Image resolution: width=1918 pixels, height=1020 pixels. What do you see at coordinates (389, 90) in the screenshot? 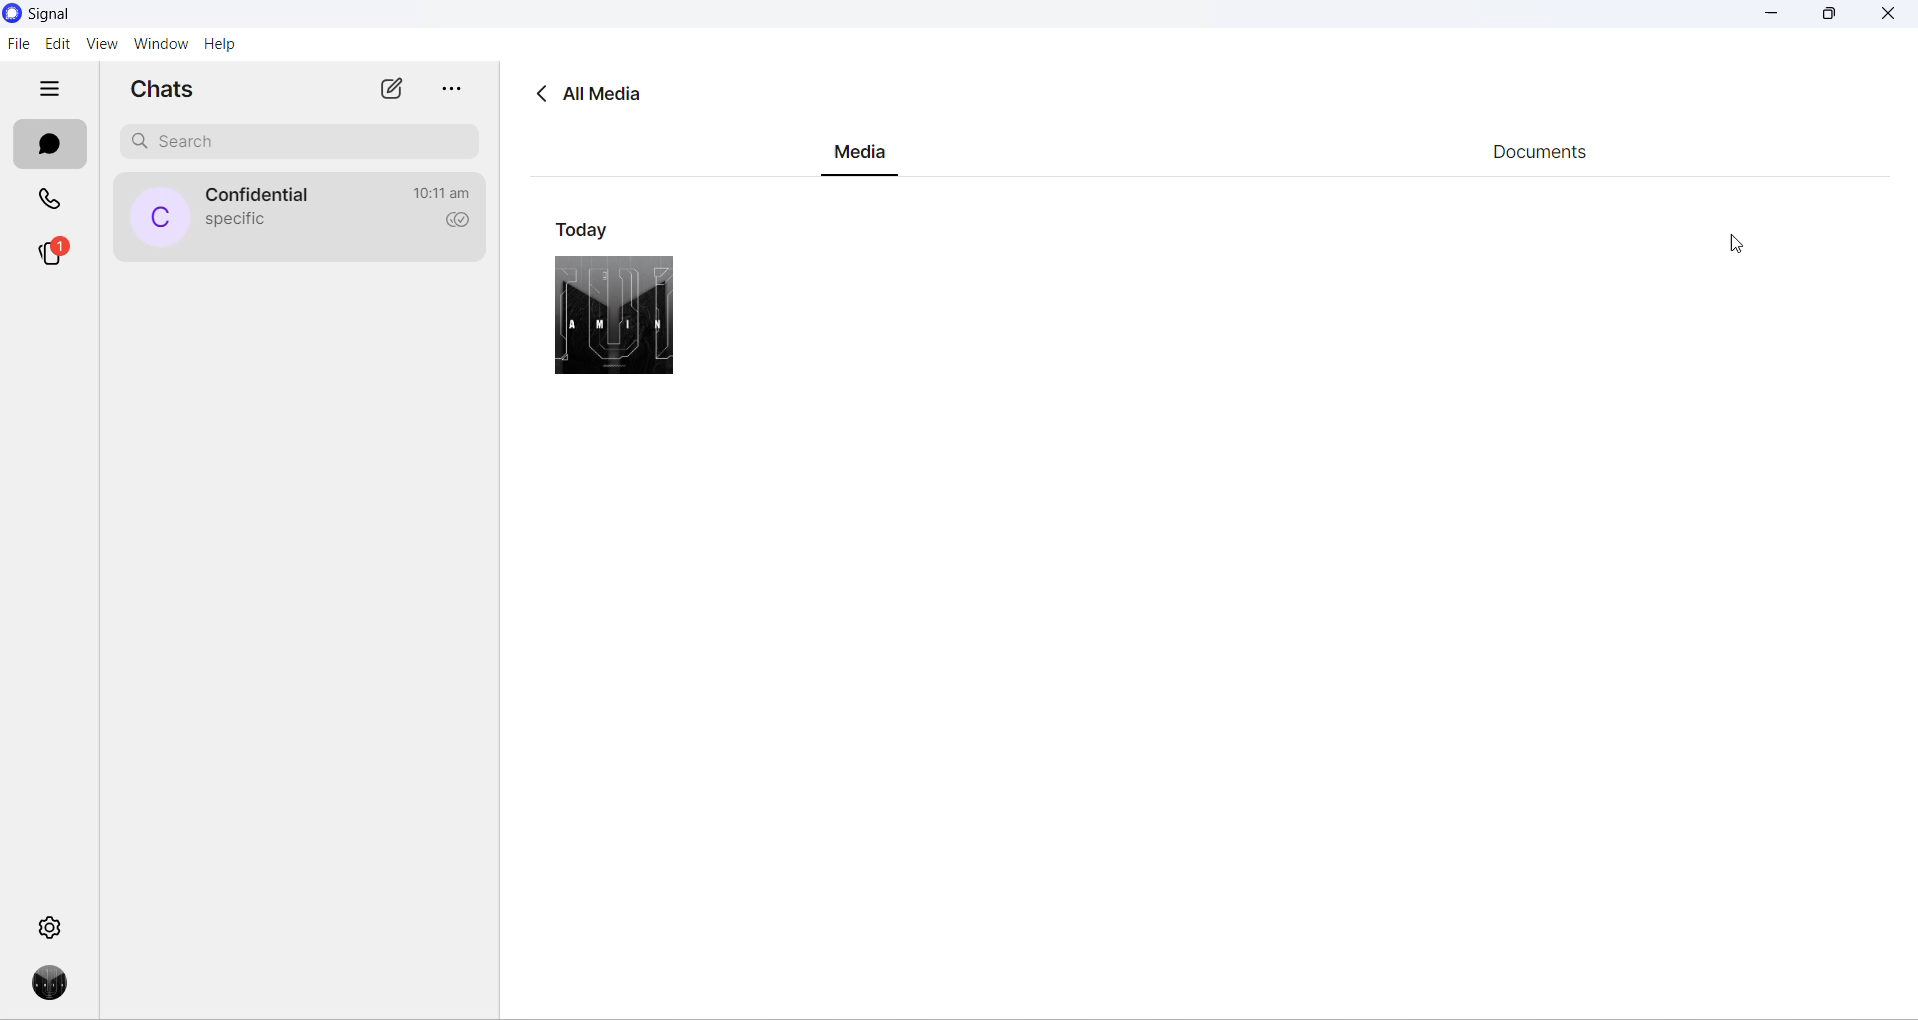
I see `new chat` at bounding box center [389, 90].